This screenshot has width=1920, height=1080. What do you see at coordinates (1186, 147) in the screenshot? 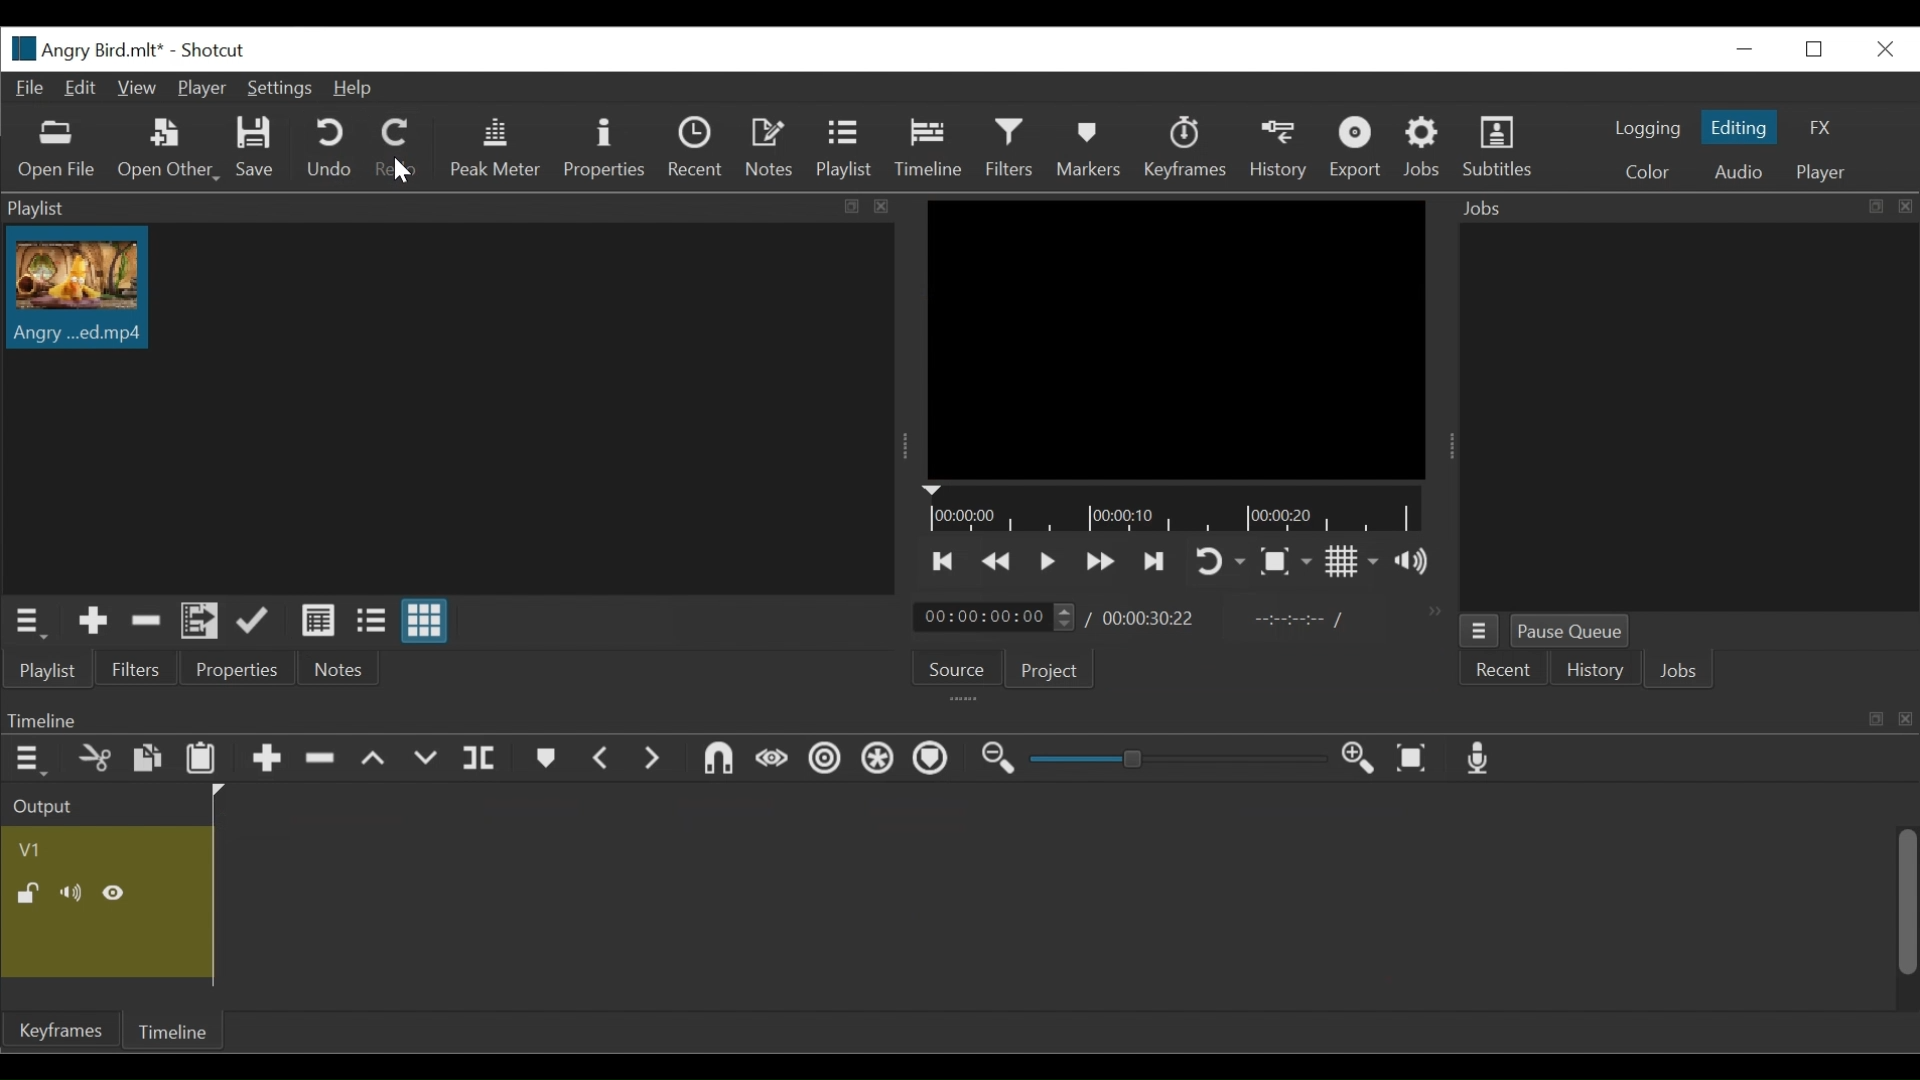
I see `Keyframes` at bounding box center [1186, 147].